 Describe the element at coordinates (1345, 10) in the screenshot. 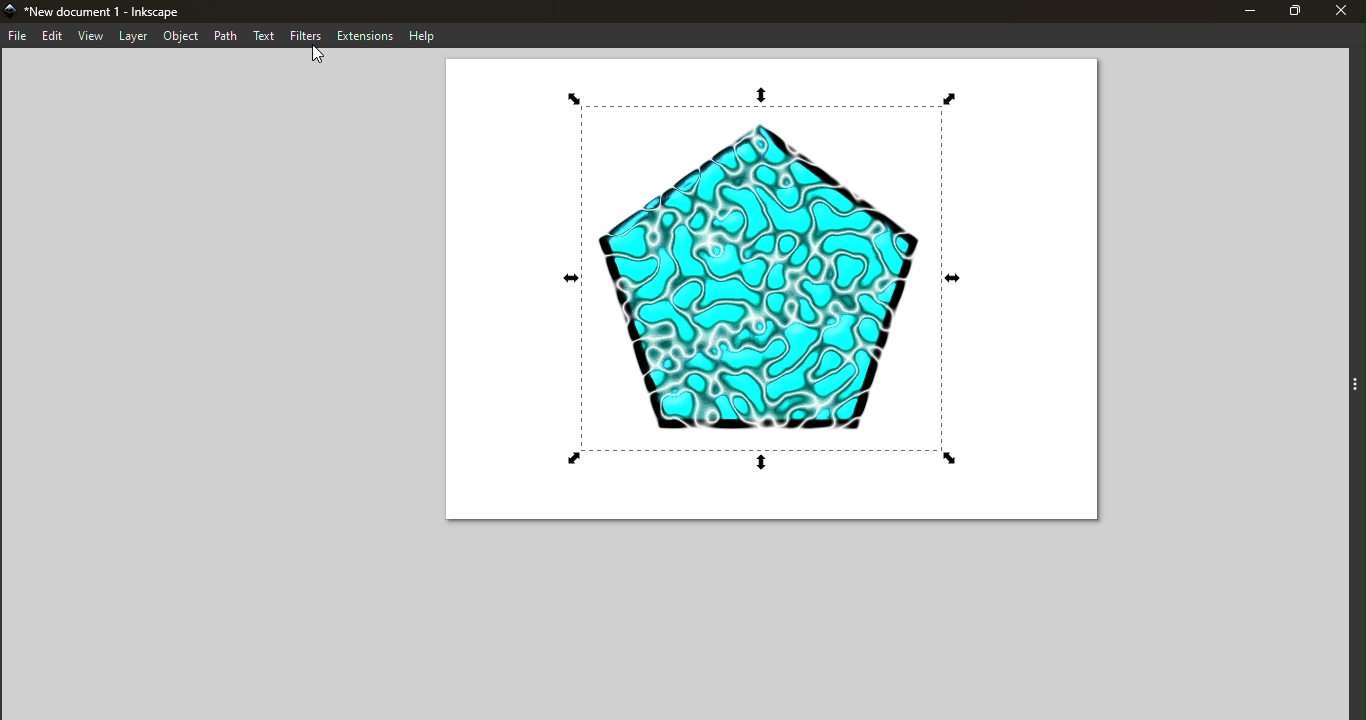

I see `Close` at that location.